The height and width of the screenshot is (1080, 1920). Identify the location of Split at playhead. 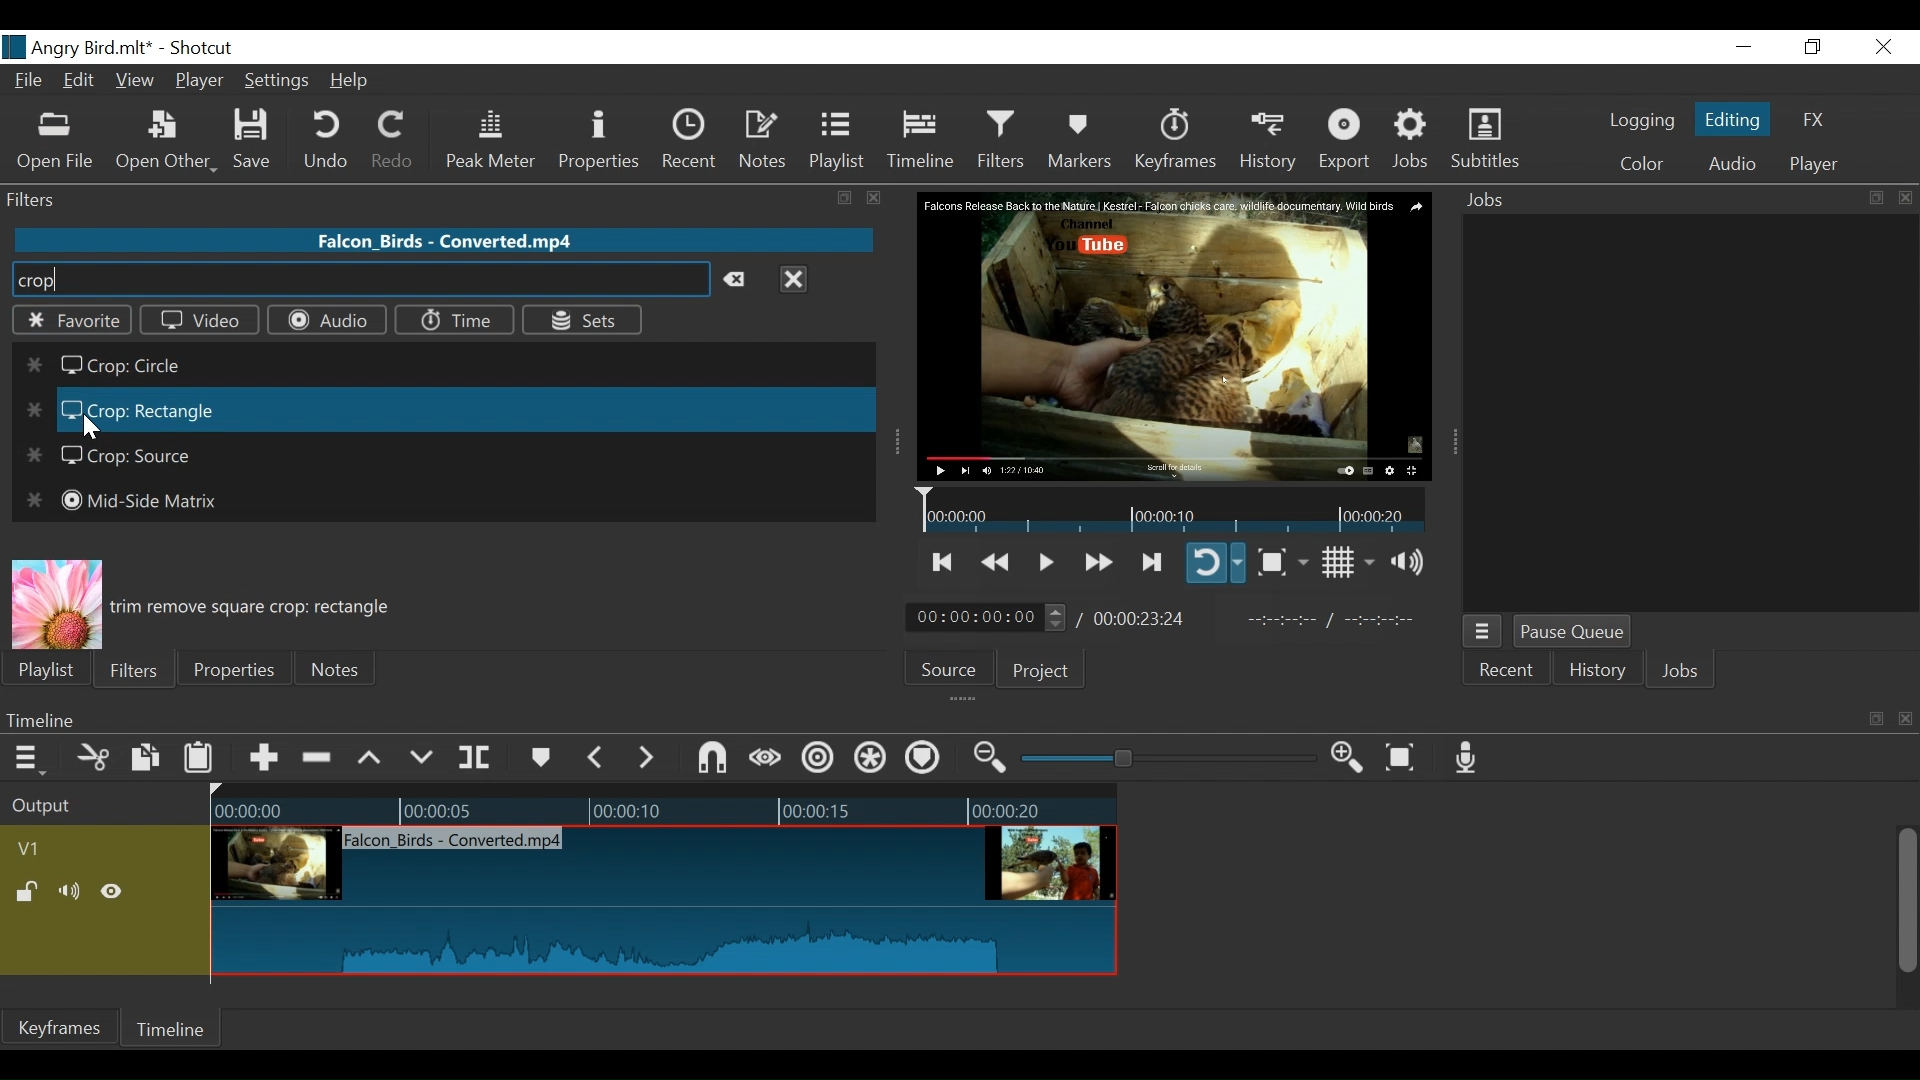
(475, 758).